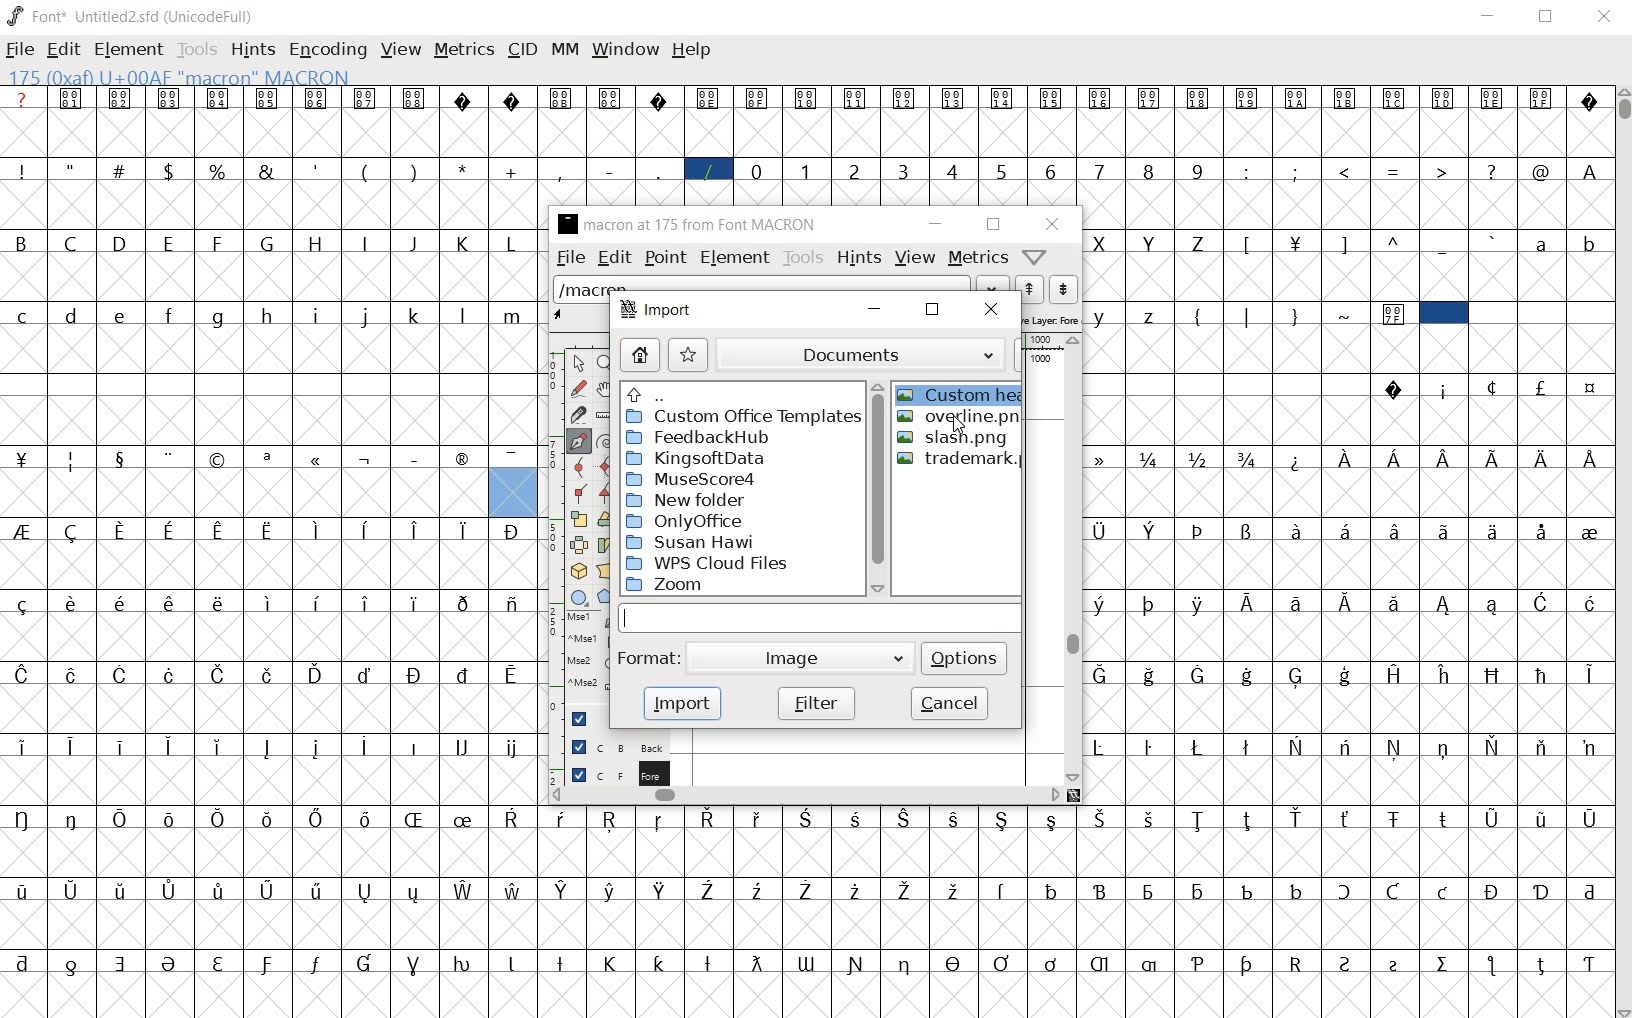 The height and width of the screenshot is (1018, 1632). What do you see at coordinates (1051, 889) in the screenshot?
I see `Symbol` at bounding box center [1051, 889].